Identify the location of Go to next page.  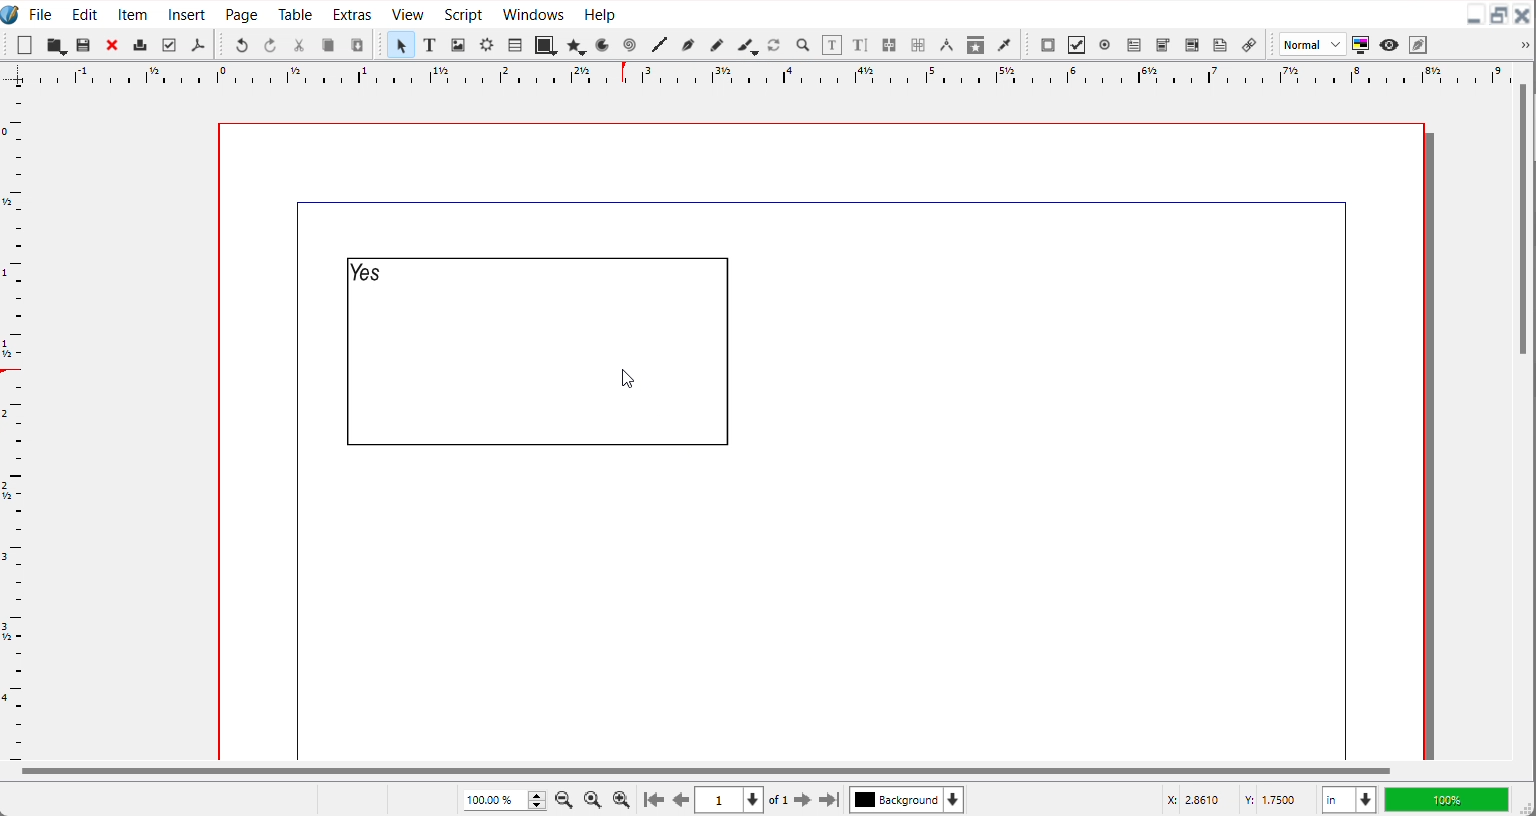
(791, 800).